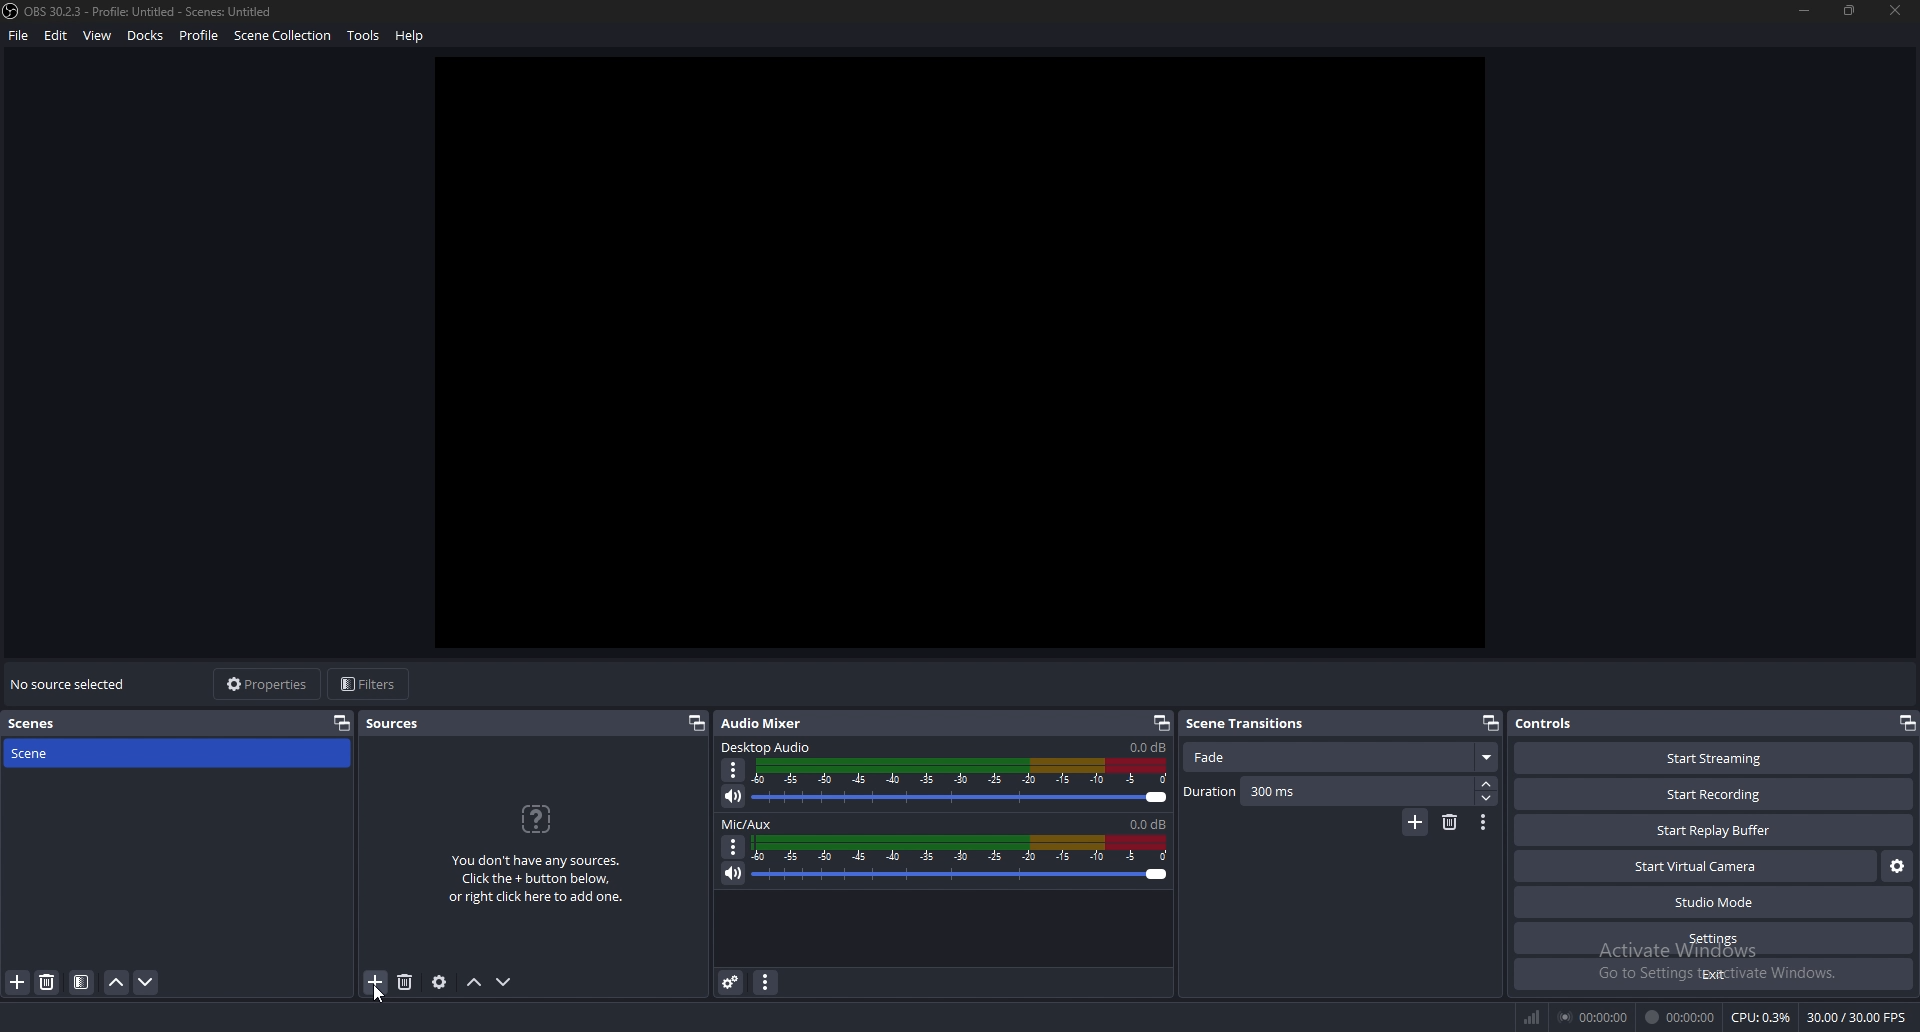 This screenshot has height=1032, width=1920. What do you see at coordinates (1488, 723) in the screenshot?
I see `popout` at bounding box center [1488, 723].